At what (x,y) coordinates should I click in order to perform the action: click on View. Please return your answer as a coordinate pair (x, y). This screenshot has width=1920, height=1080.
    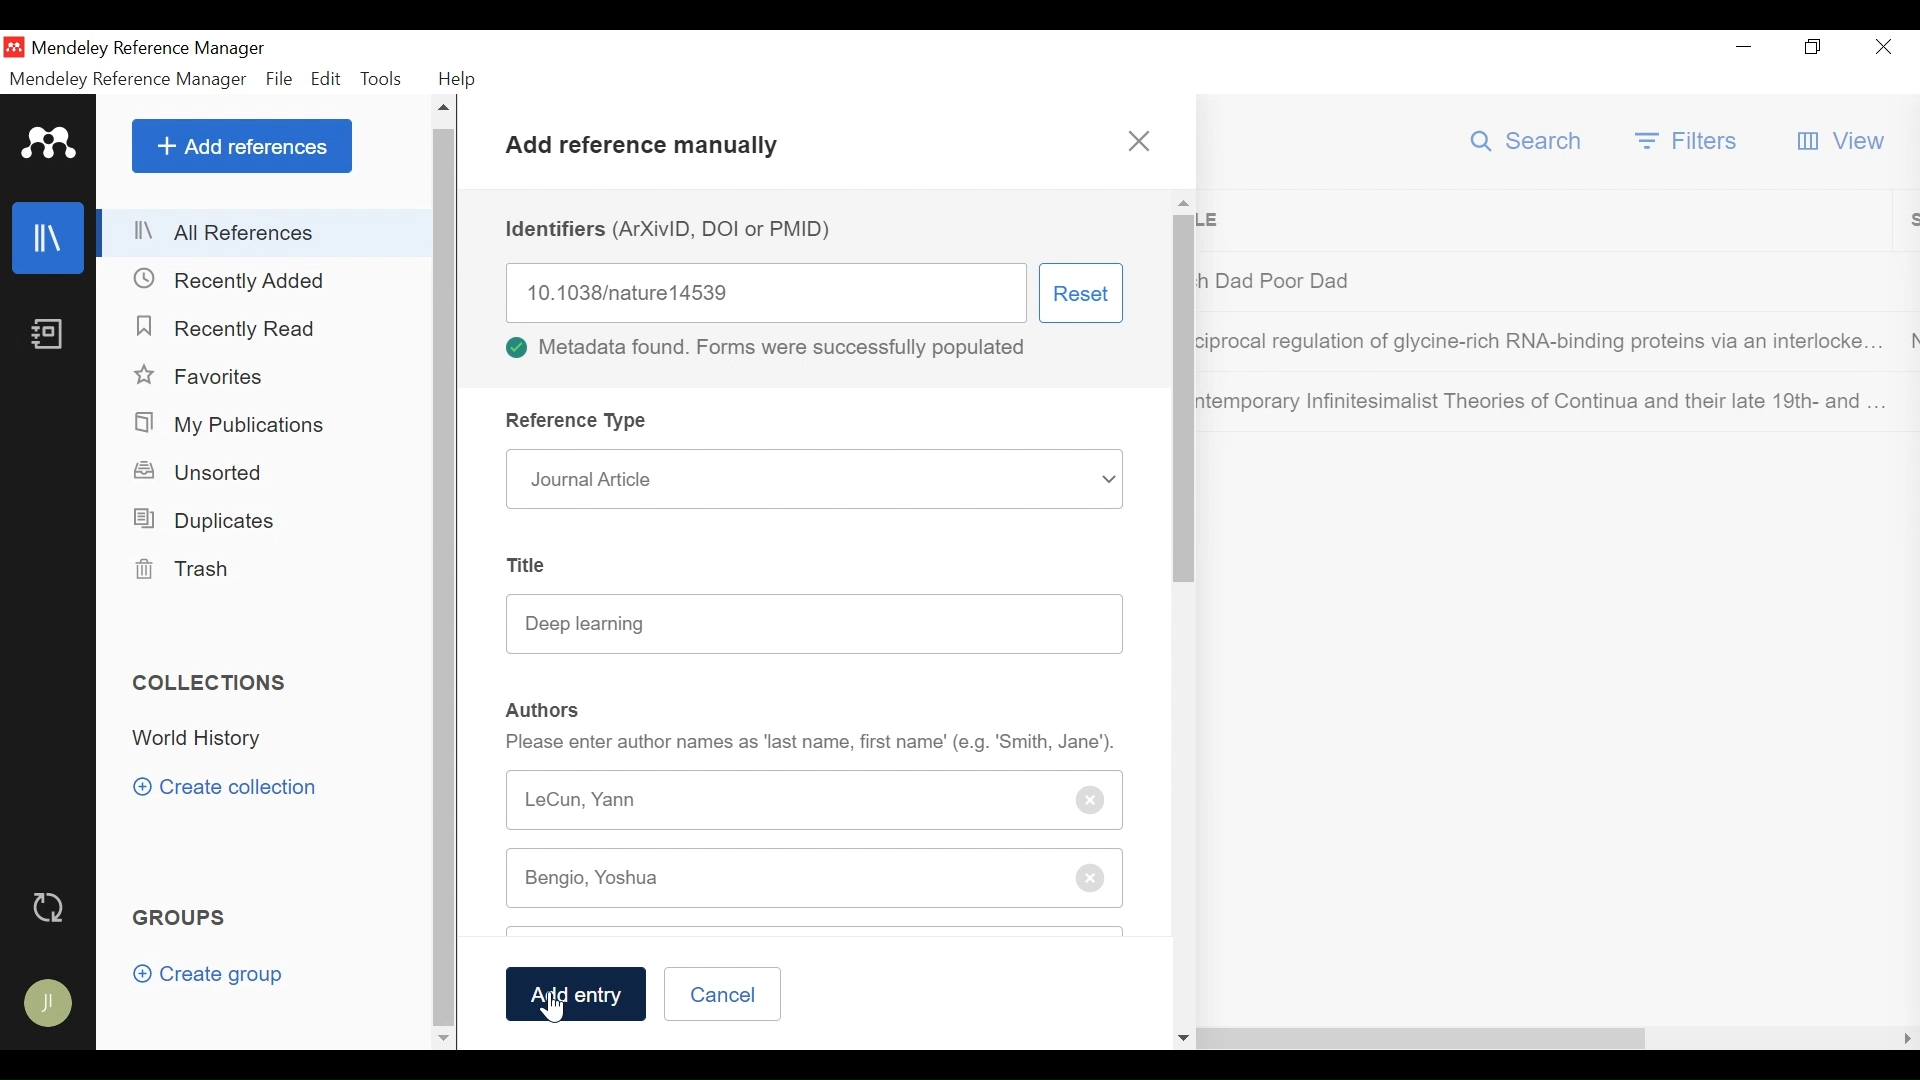
    Looking at the image, I should click on (1847, 140).